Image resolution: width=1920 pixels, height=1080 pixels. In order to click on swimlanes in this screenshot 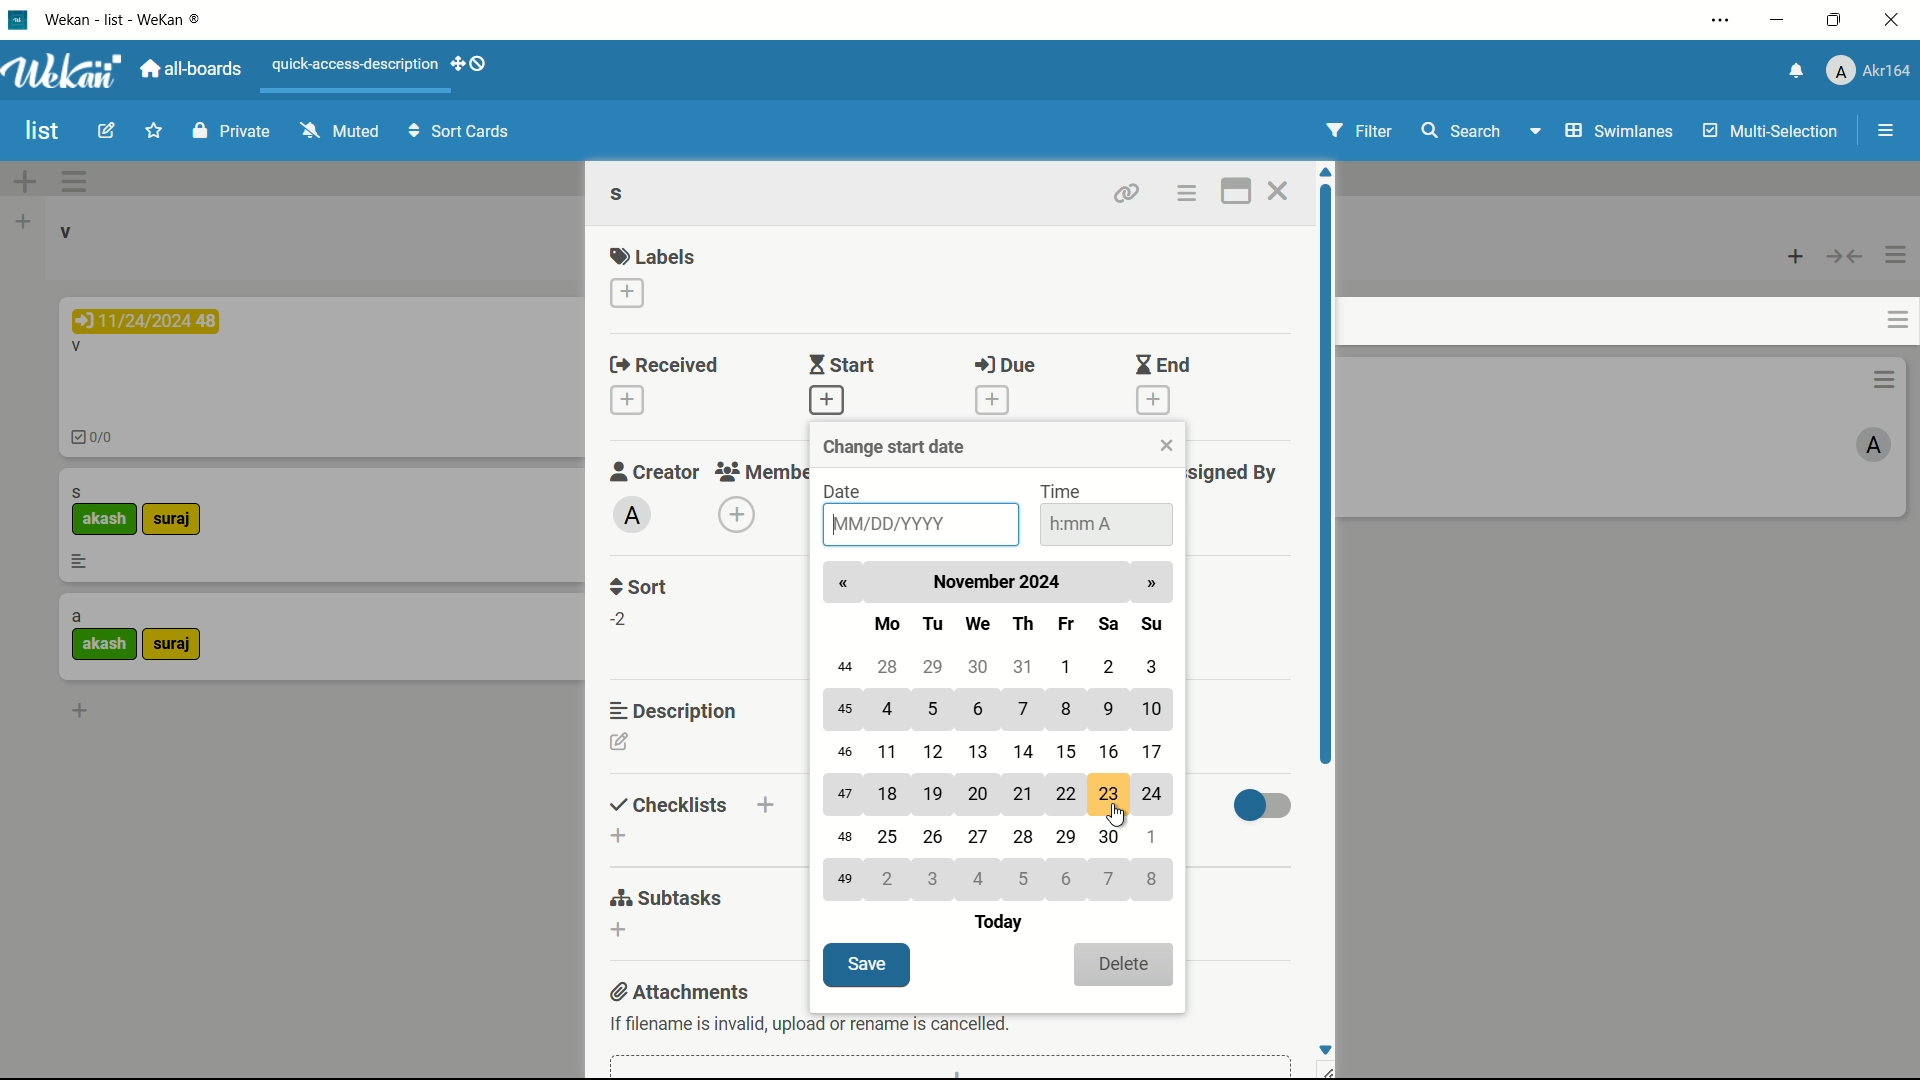, I will do `click(1621, 131)`.